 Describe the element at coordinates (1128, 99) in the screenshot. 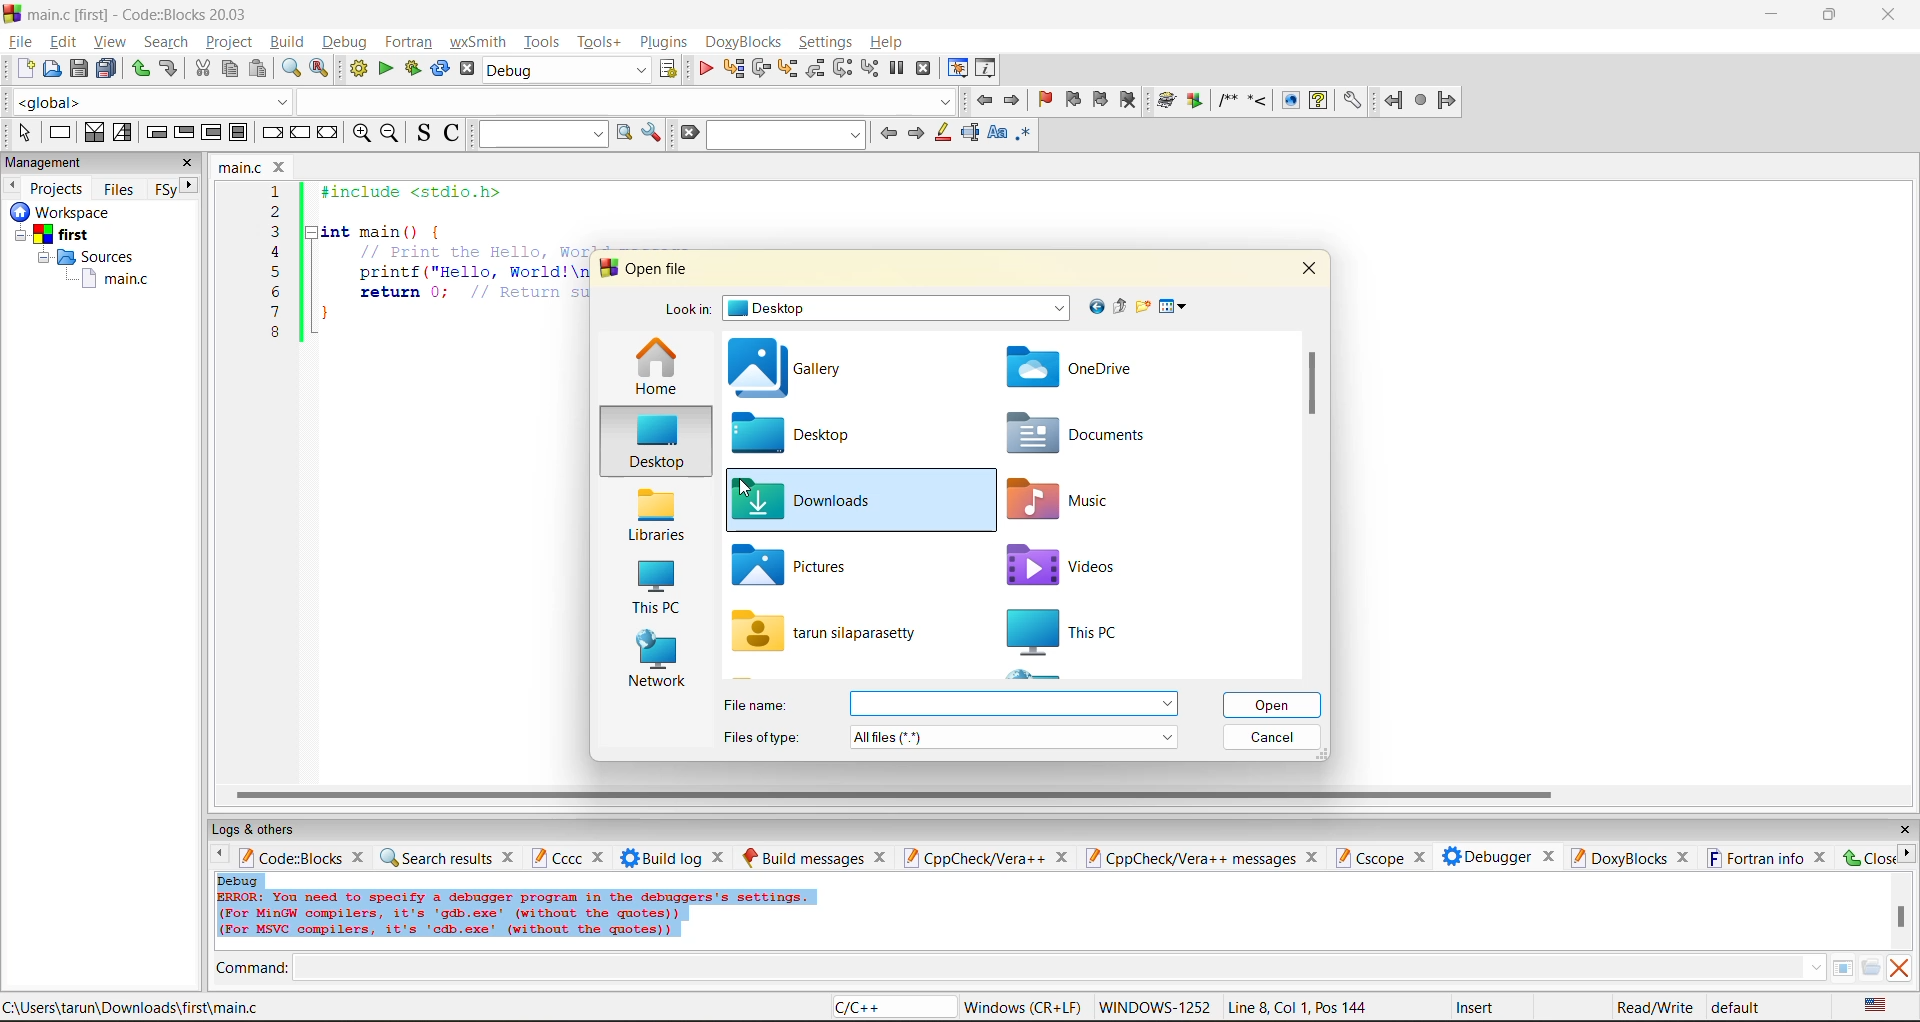

I see `clear bookmark` at that location.